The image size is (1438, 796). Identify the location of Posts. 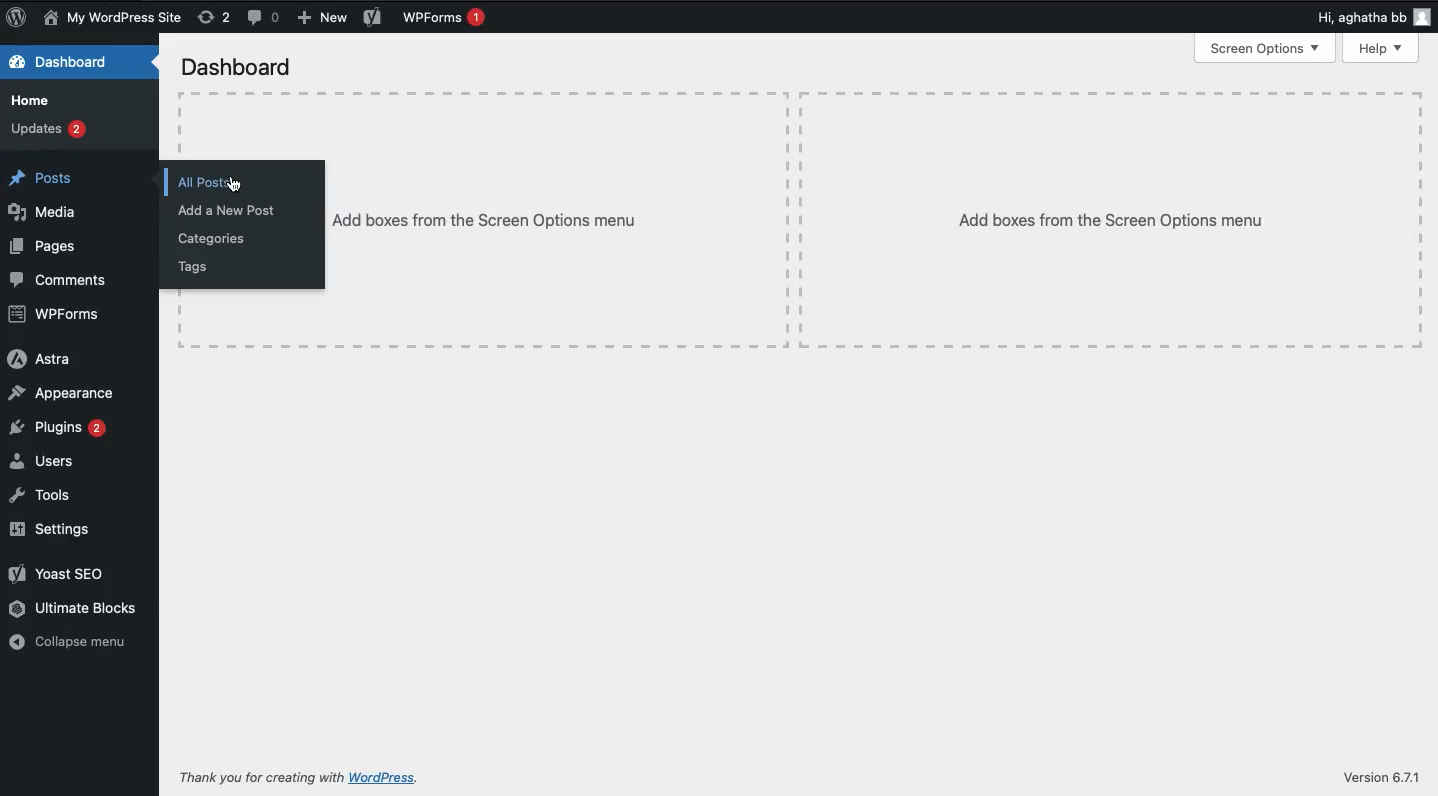
(41, 179).